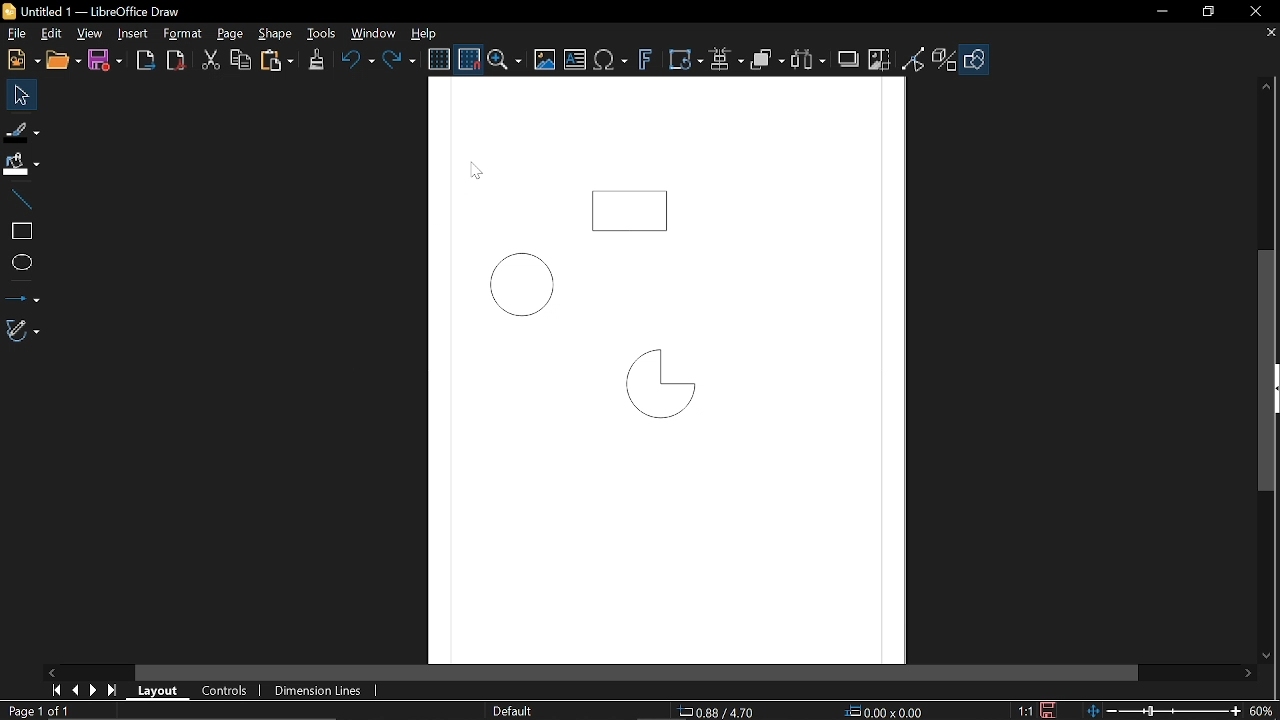  I want to click on Window, so click(371, 34).